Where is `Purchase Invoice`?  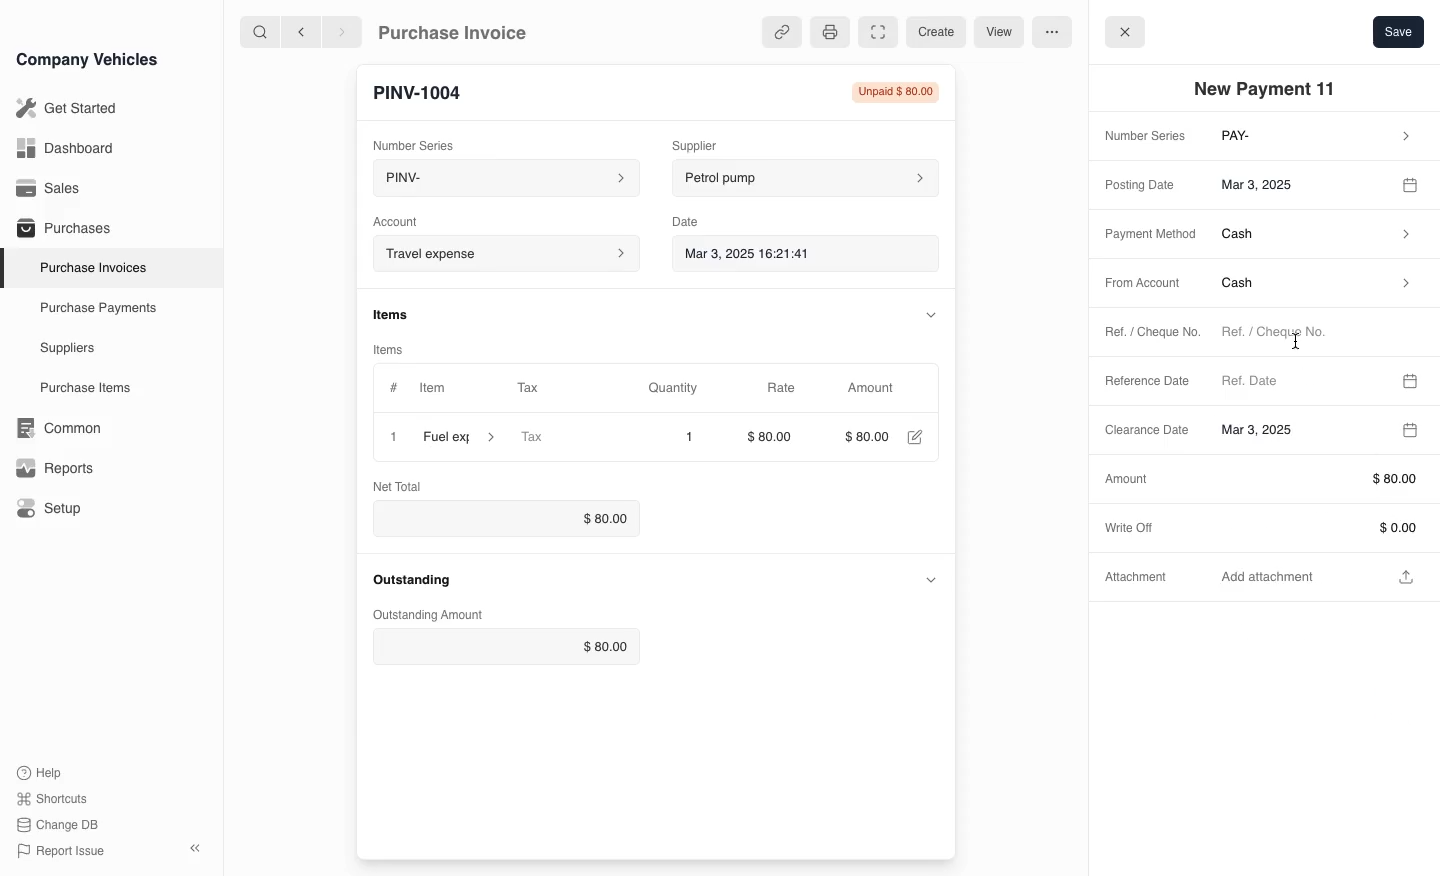
Purchase Invoice is located at coordinates (466, 31).